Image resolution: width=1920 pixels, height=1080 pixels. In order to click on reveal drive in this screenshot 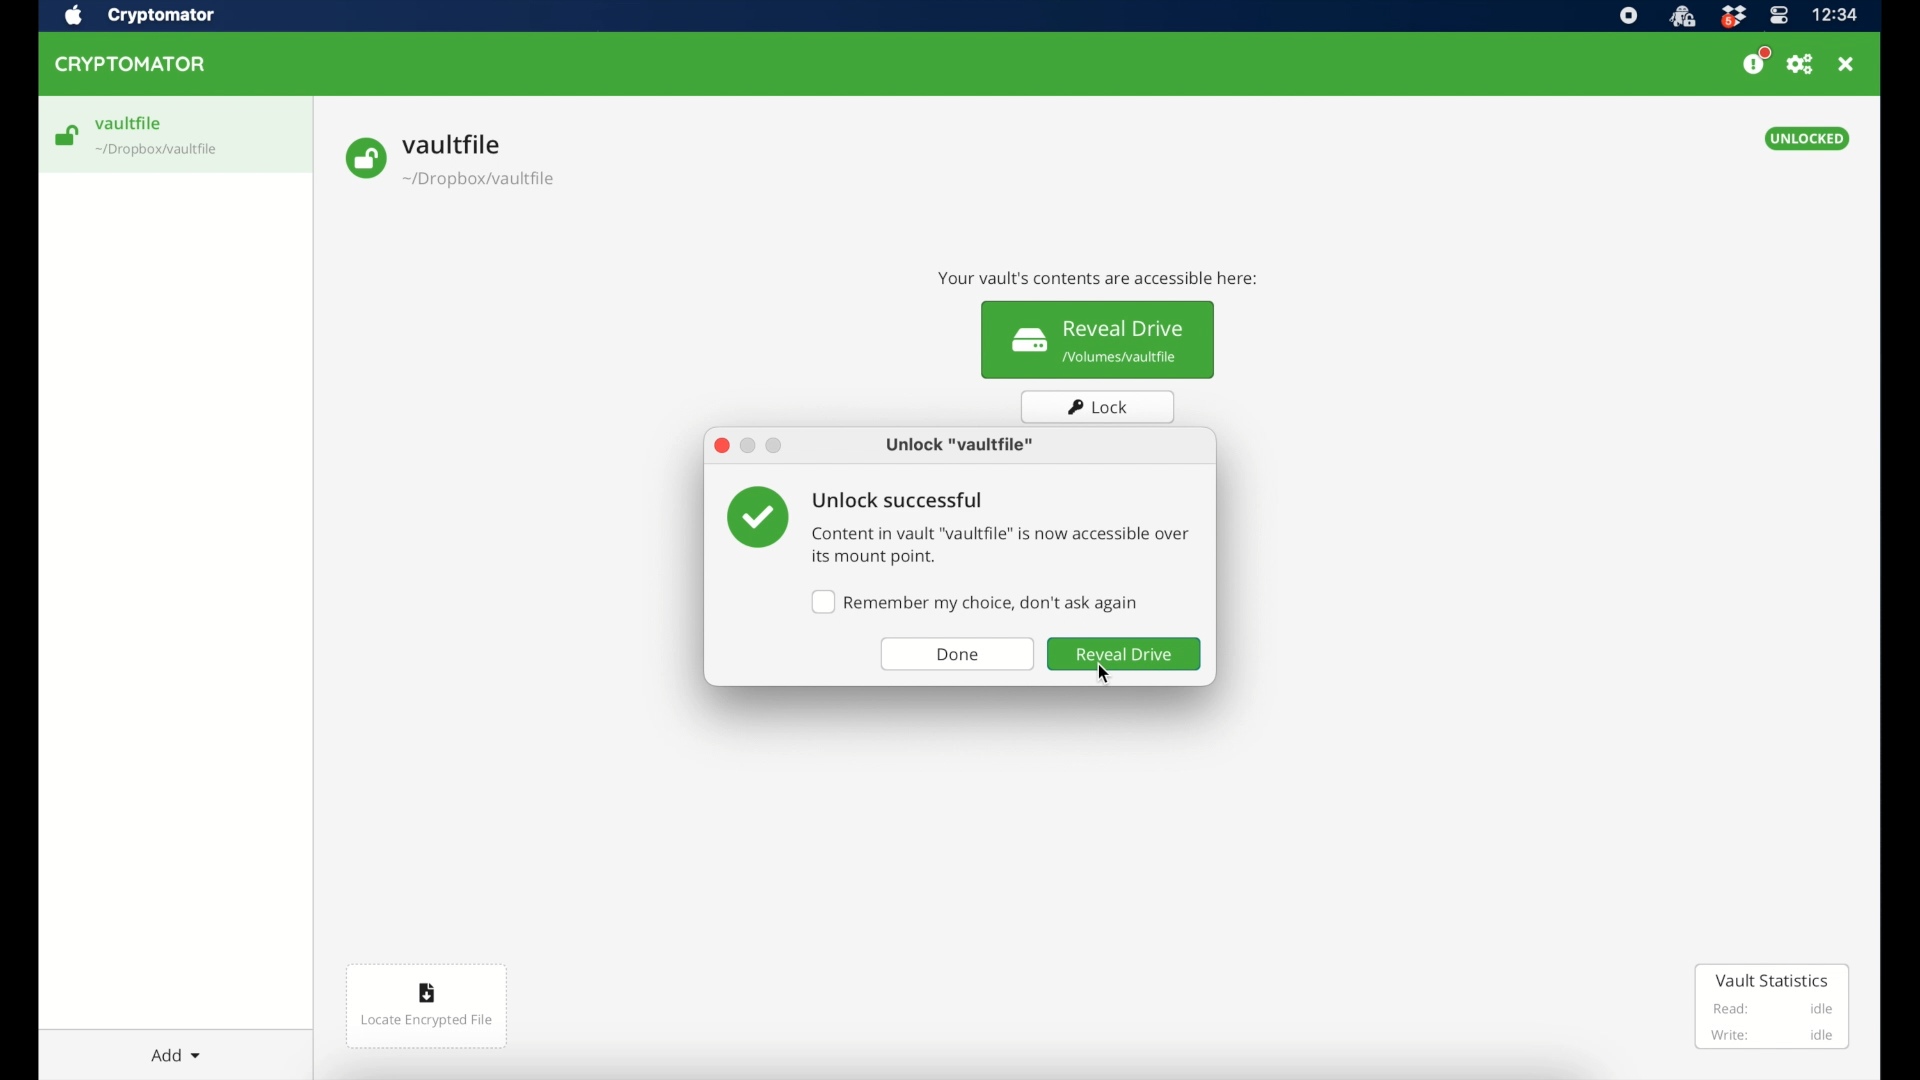, I will do `click(1099, 340)`.